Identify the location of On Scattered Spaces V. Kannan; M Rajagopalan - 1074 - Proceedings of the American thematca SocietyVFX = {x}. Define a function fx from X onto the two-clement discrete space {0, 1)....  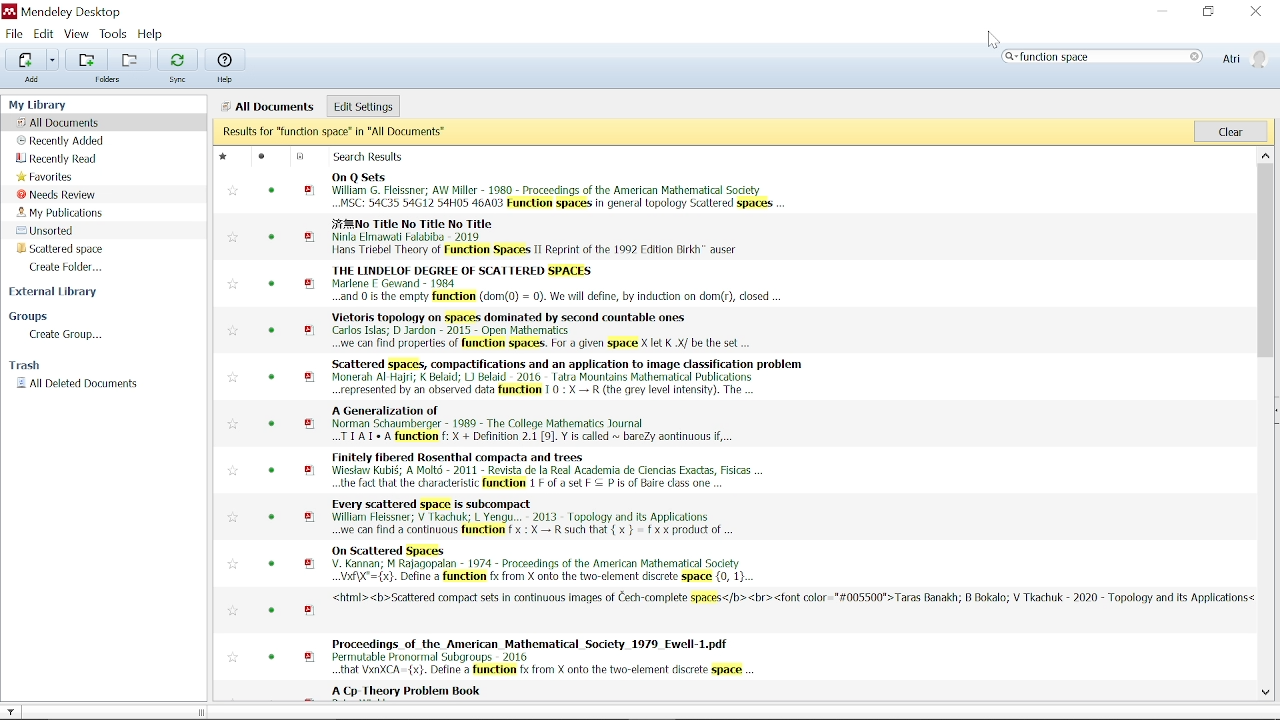
(756, 564).